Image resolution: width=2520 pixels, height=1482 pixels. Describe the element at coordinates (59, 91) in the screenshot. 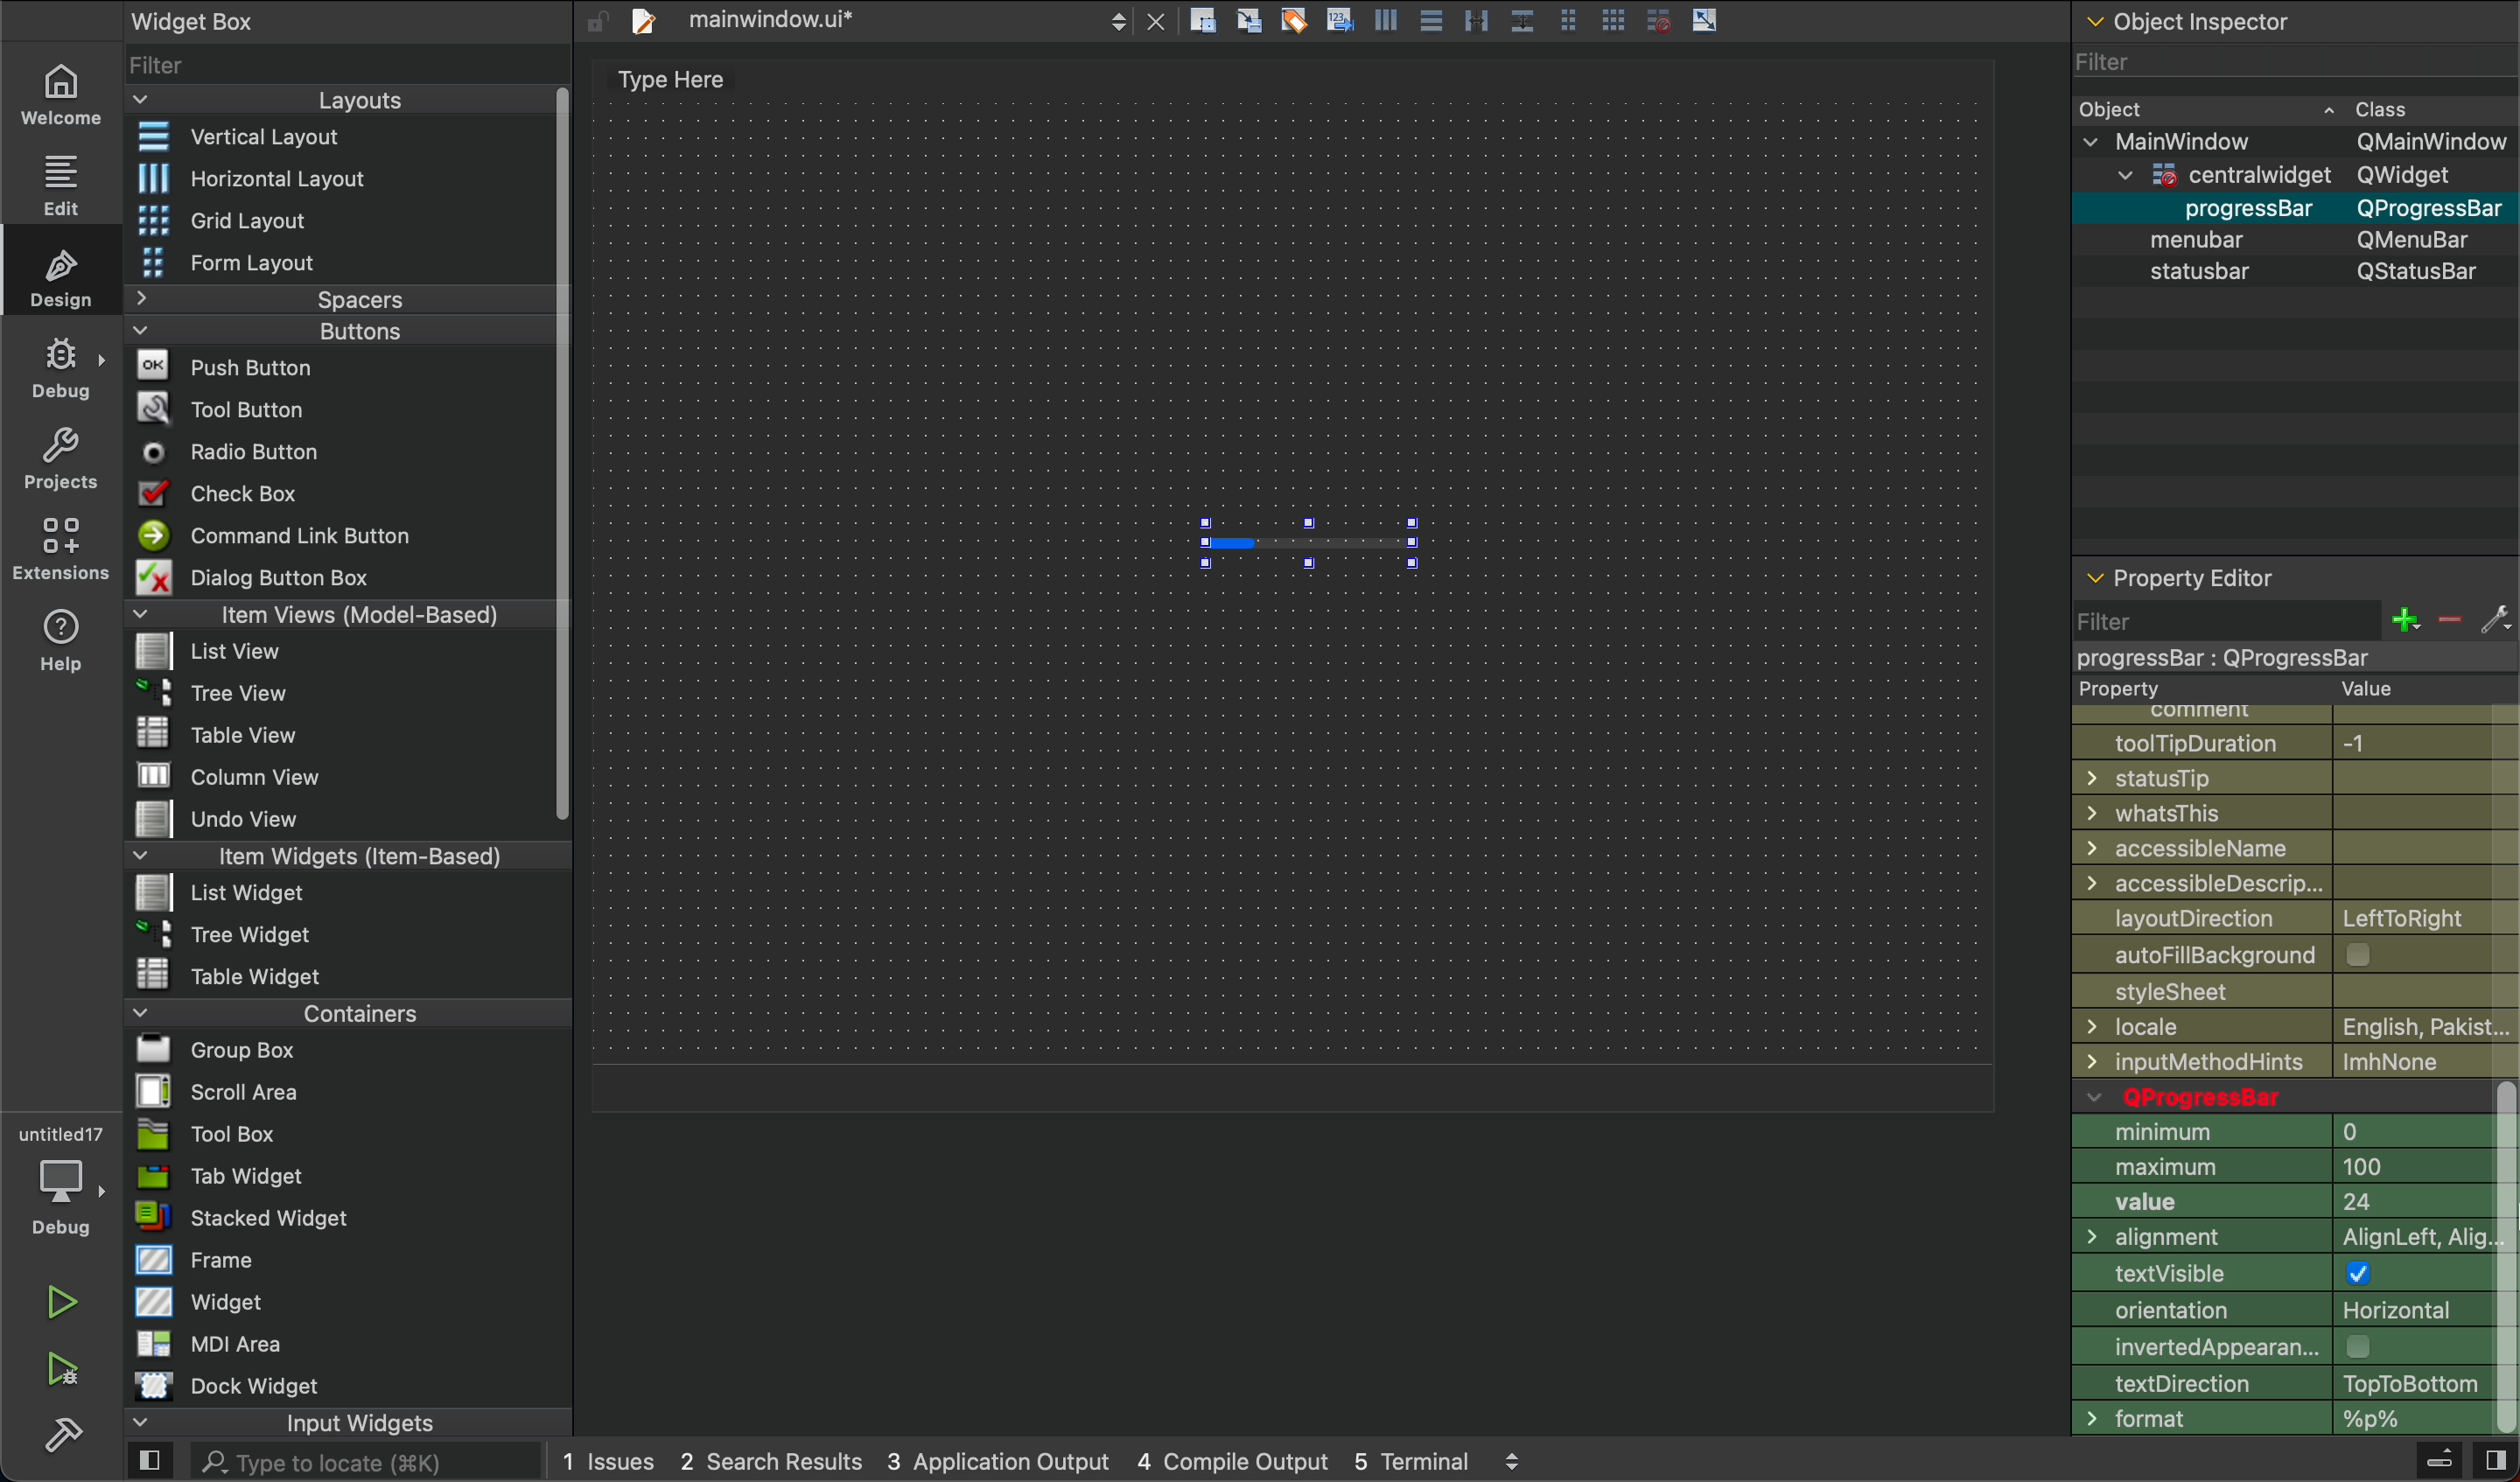

I see `welcome` at that location.